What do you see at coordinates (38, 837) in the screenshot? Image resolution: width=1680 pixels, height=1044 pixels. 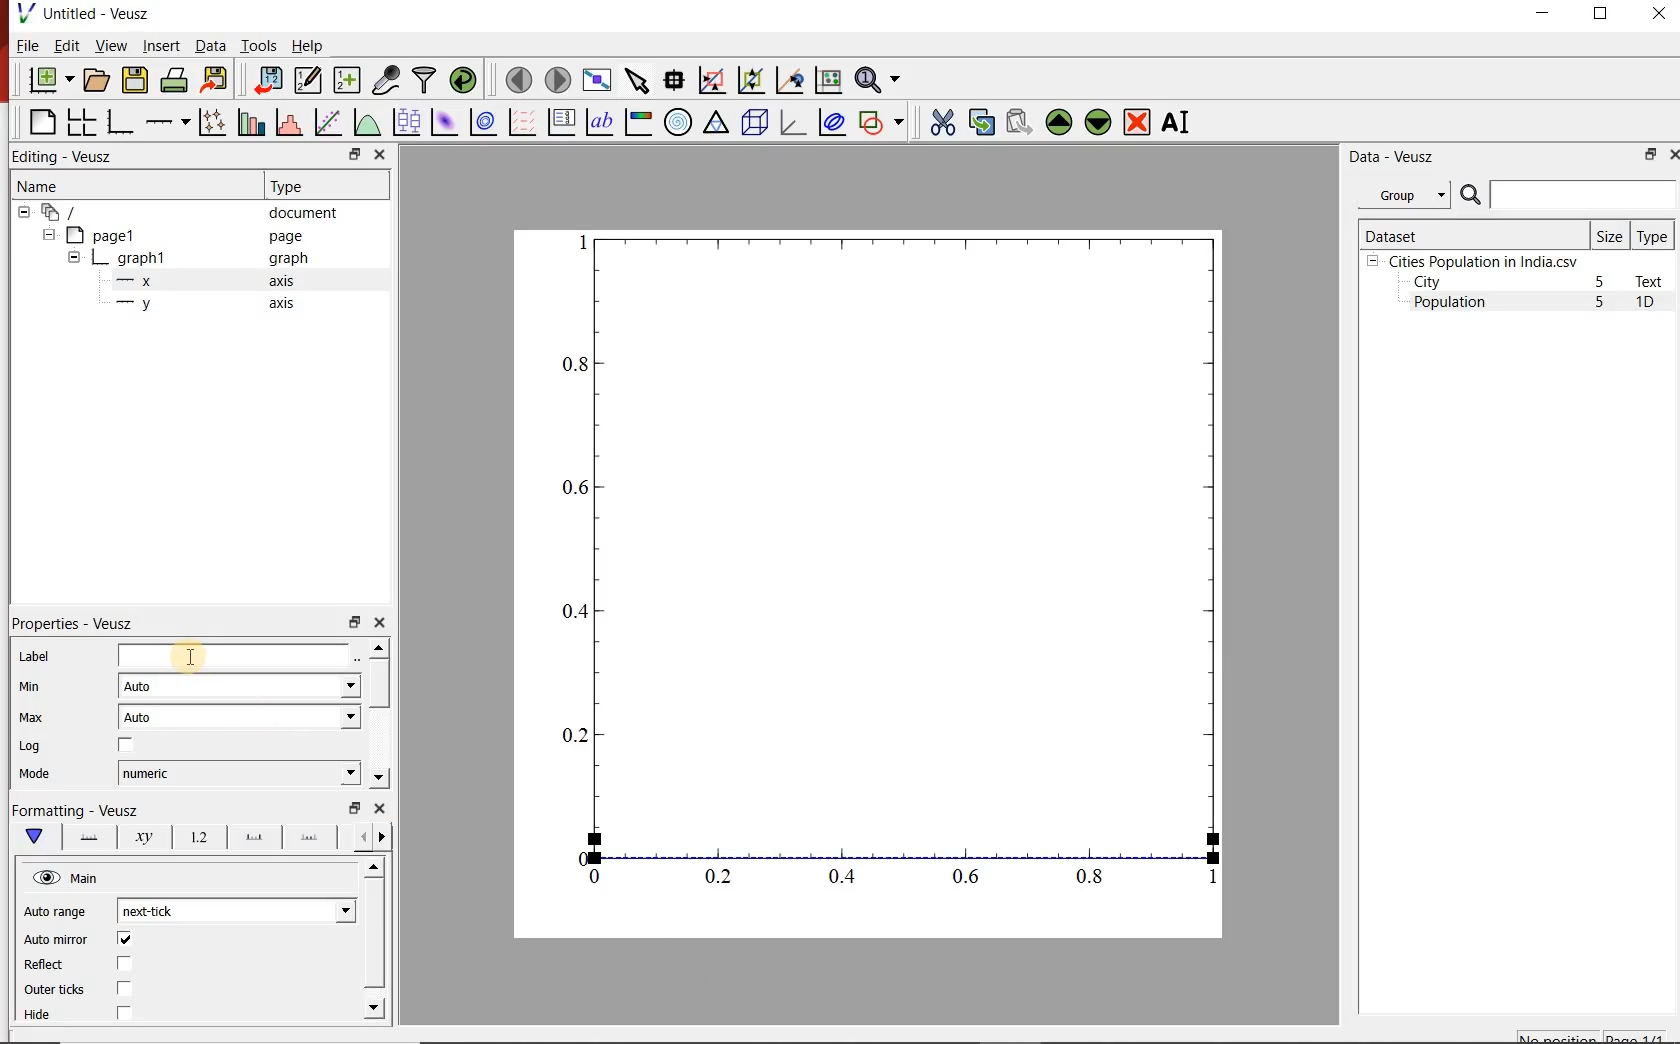 I see `Main formatting` at bounding box center [38, 837].